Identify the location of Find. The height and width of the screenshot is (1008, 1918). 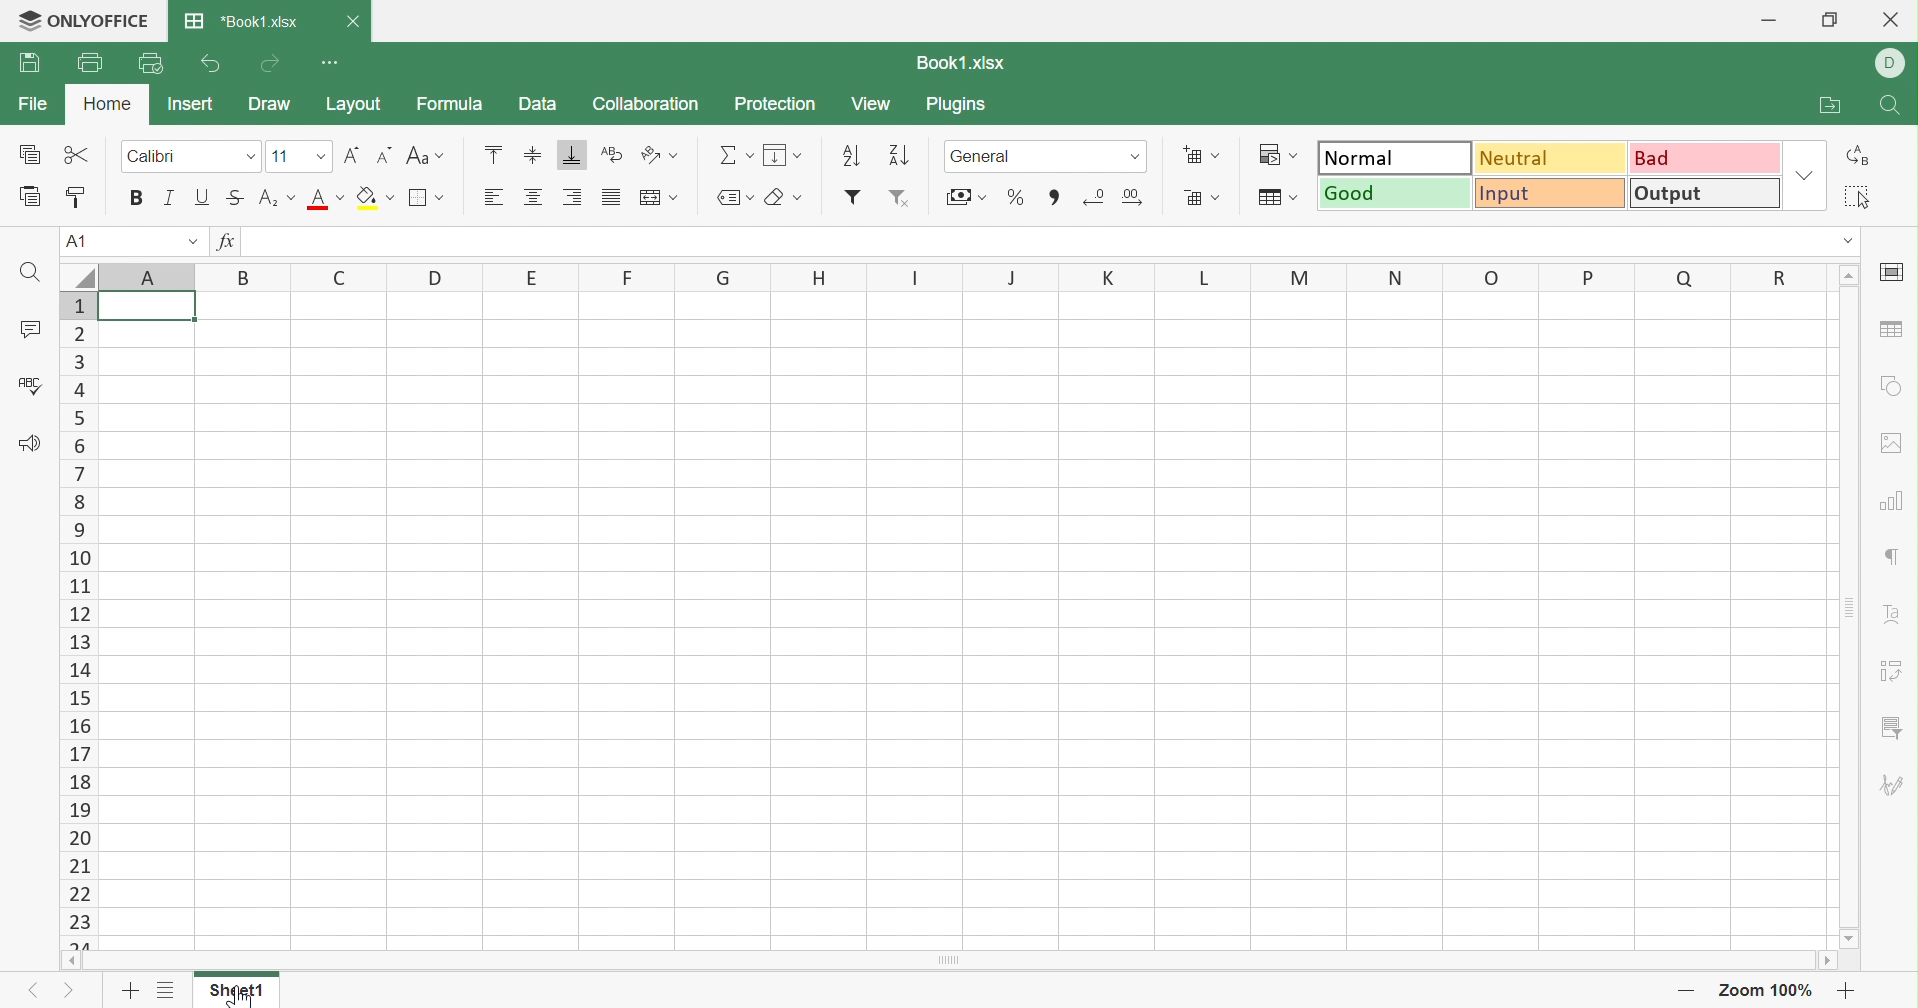
(29, 272).